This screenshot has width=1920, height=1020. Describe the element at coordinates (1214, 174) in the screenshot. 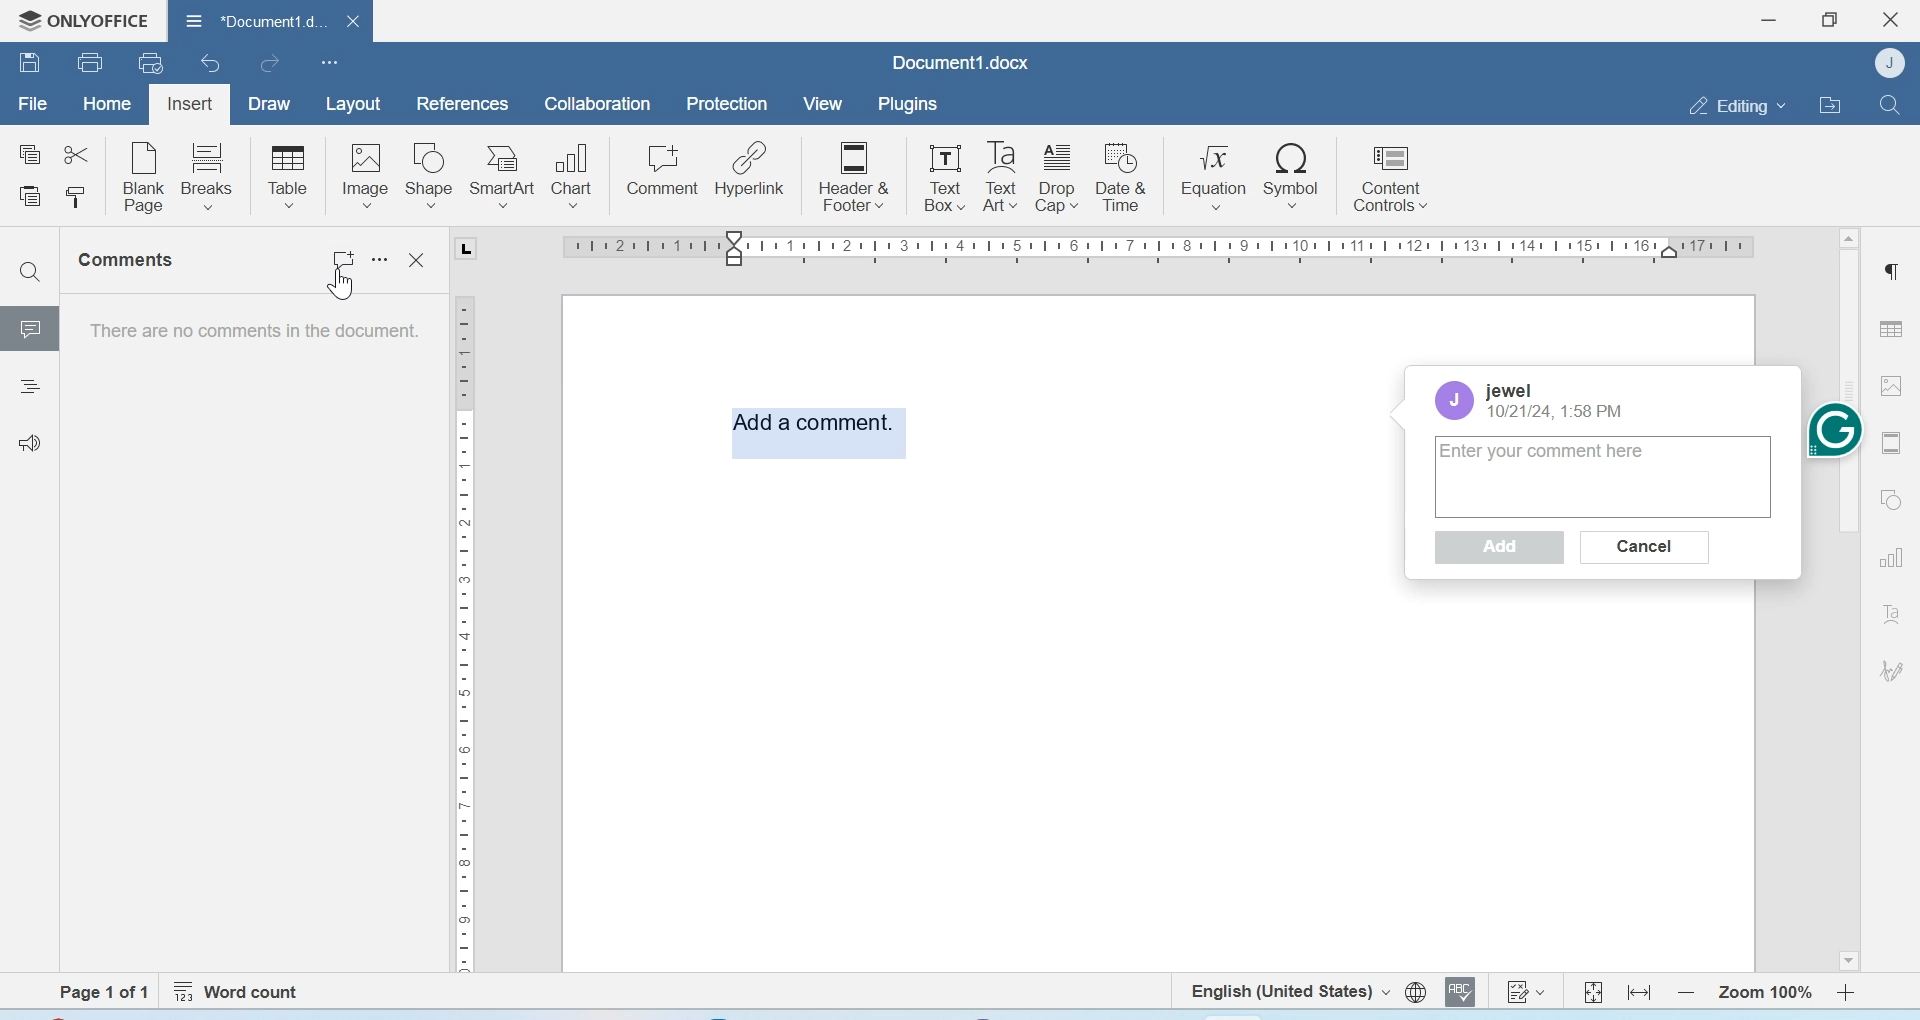

I see `Equation` at that location.